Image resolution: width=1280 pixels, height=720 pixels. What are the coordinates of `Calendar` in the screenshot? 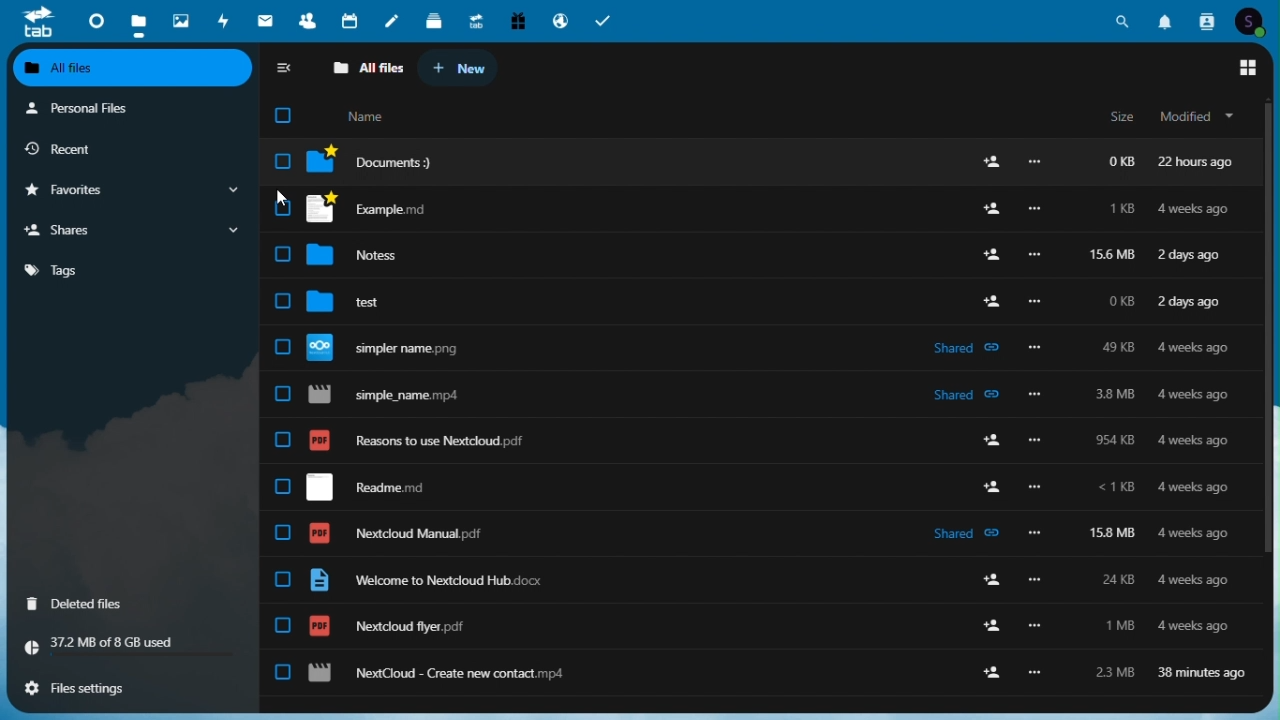 It's located at (351, 20).